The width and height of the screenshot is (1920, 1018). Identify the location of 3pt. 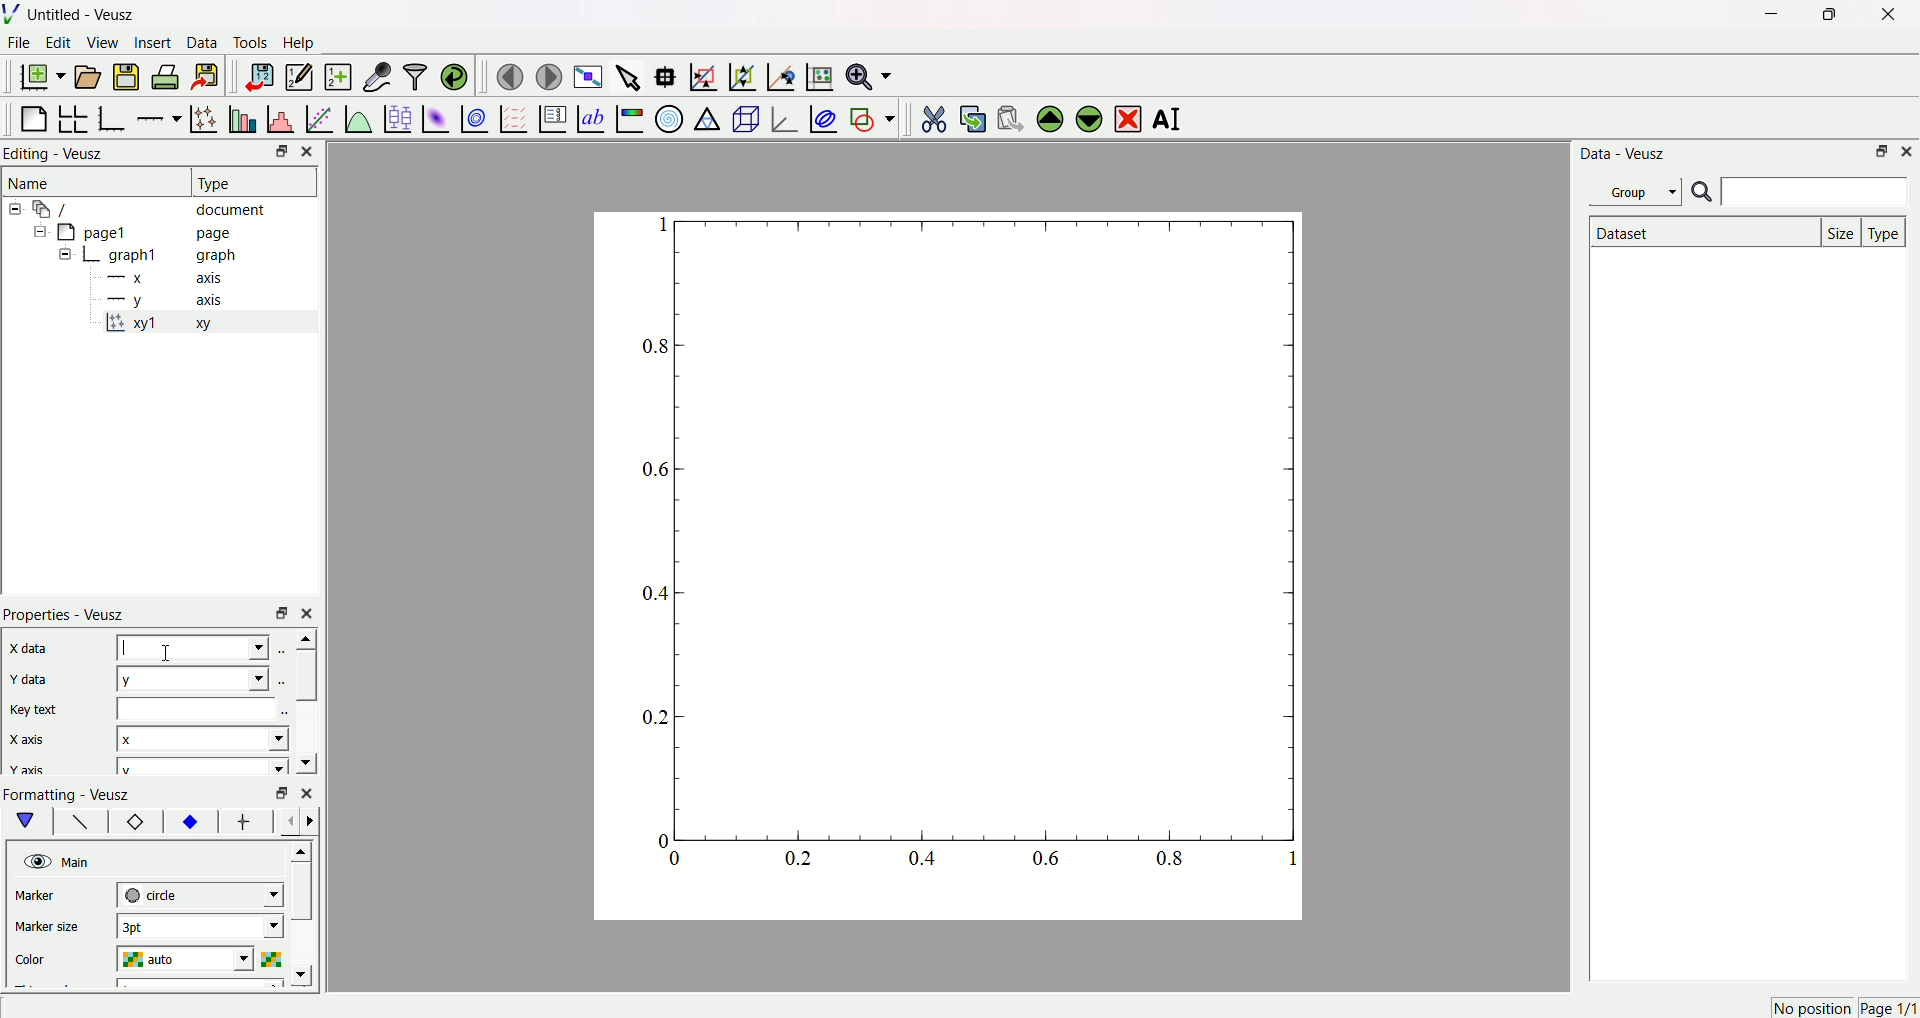
(199, 926).